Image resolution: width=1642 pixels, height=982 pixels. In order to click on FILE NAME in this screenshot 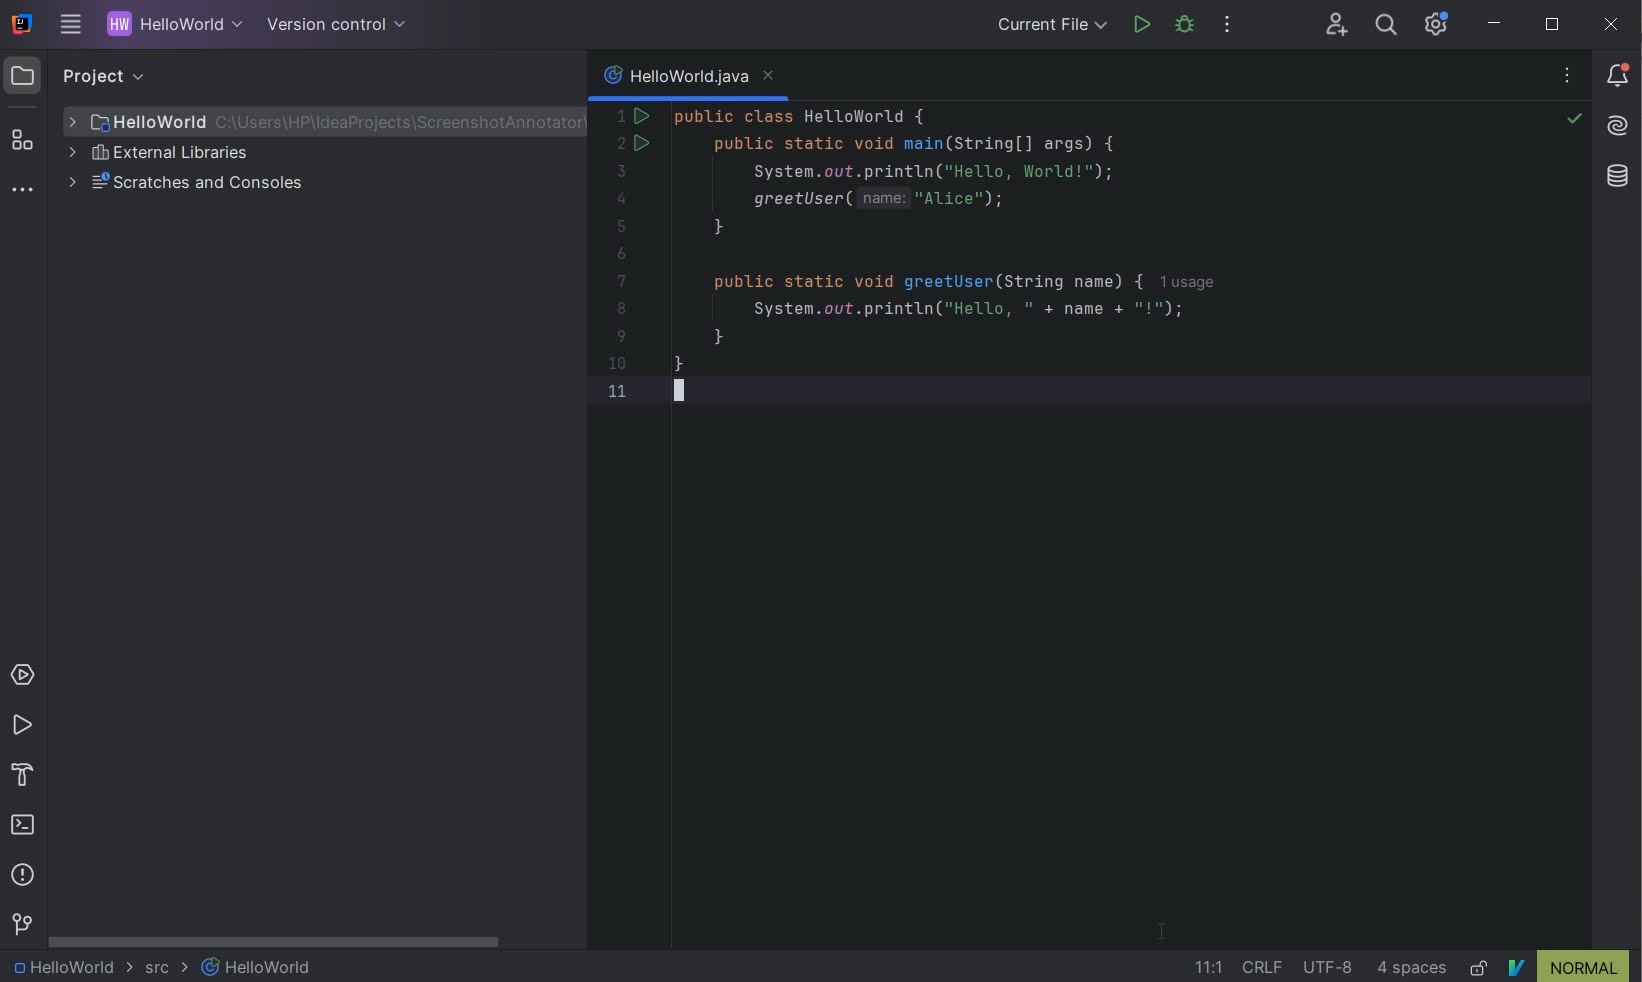, I will do `click(689, 79)`.